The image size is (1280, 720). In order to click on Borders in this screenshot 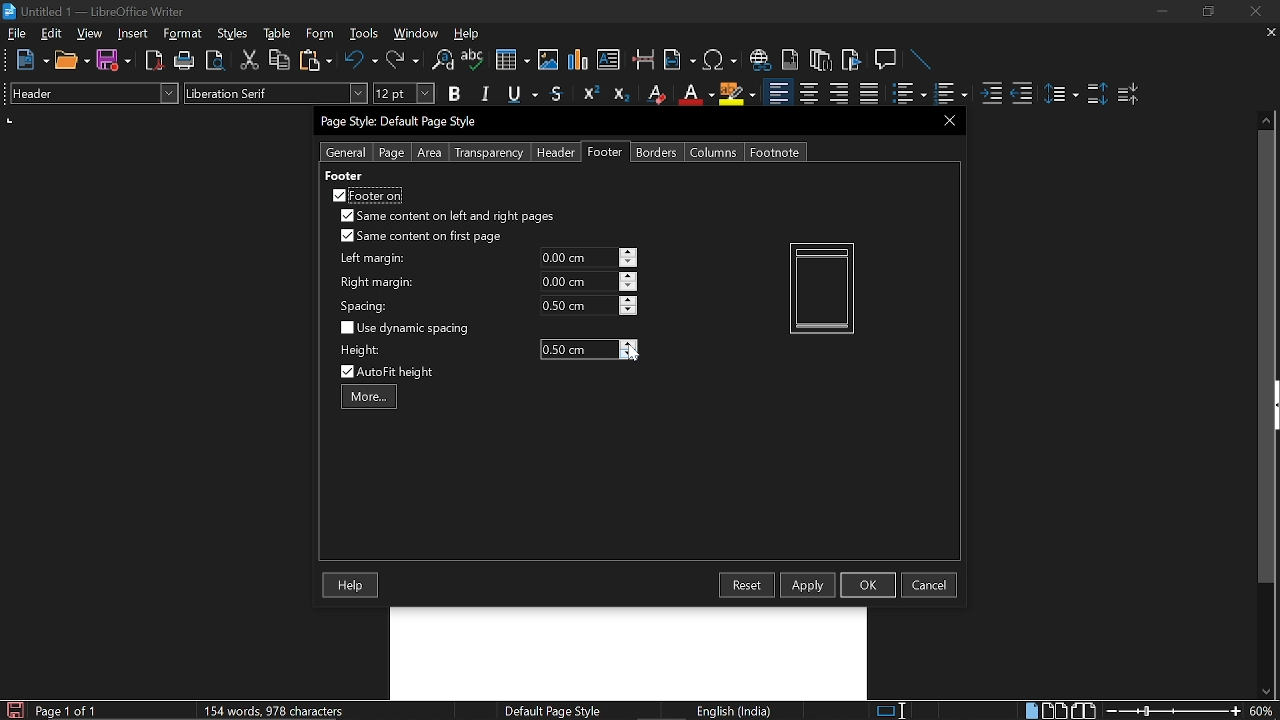, I will do `click(658, 152)`.